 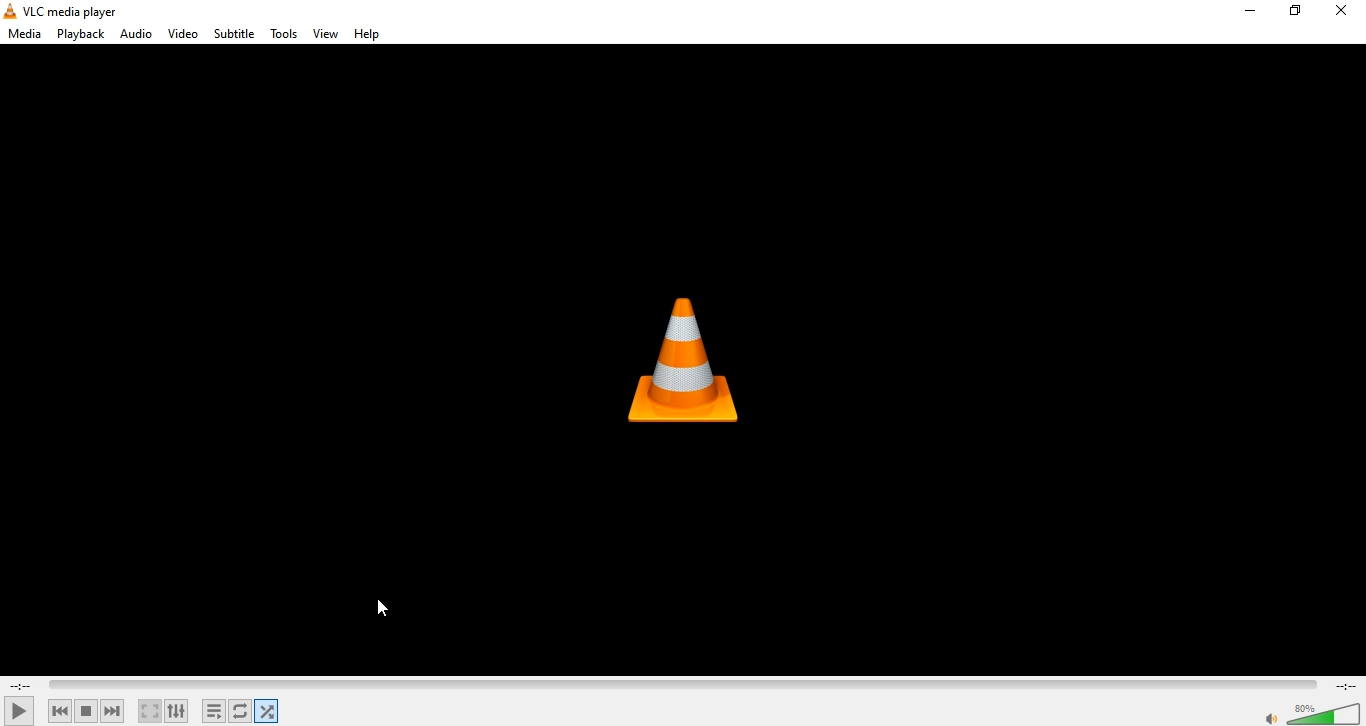 What do you see at coordinates (1296, 12) in the screenshot?
I see `restore` at bounding box center [1296, 12].